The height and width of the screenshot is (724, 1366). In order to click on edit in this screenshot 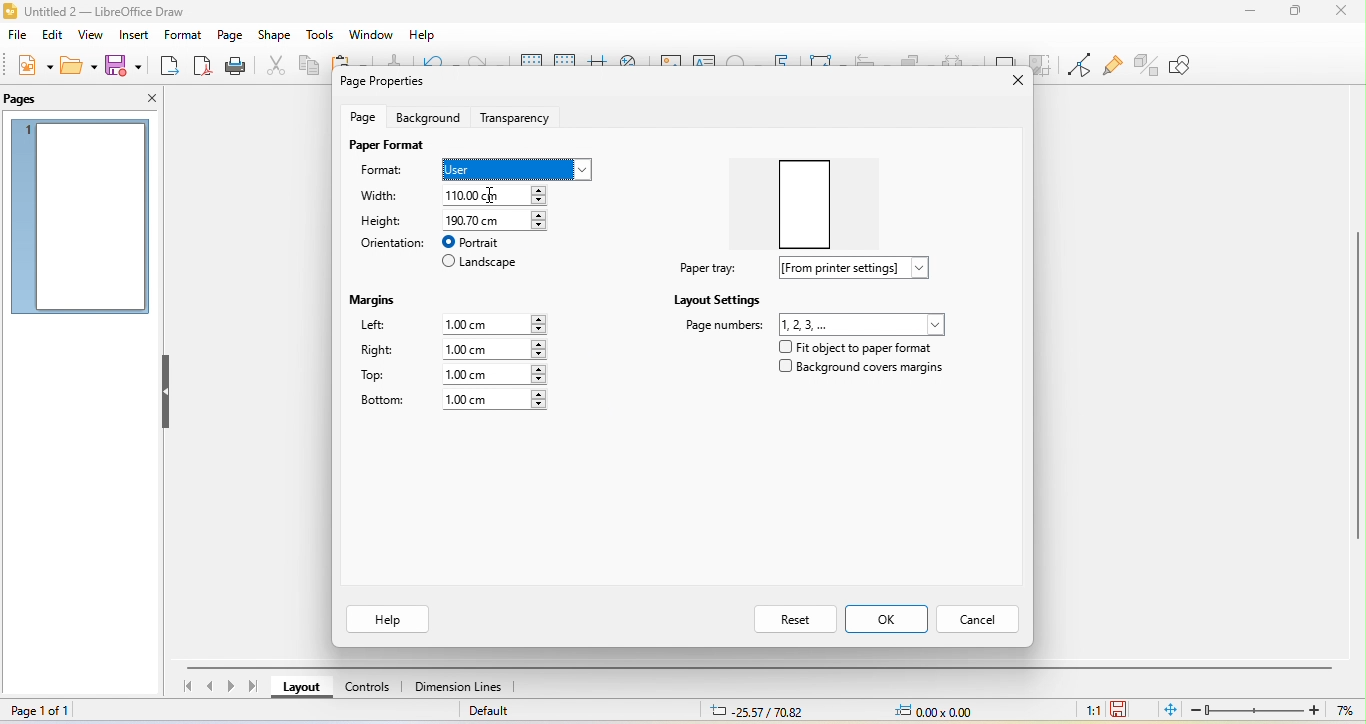, I will do `click(55, 35)`.